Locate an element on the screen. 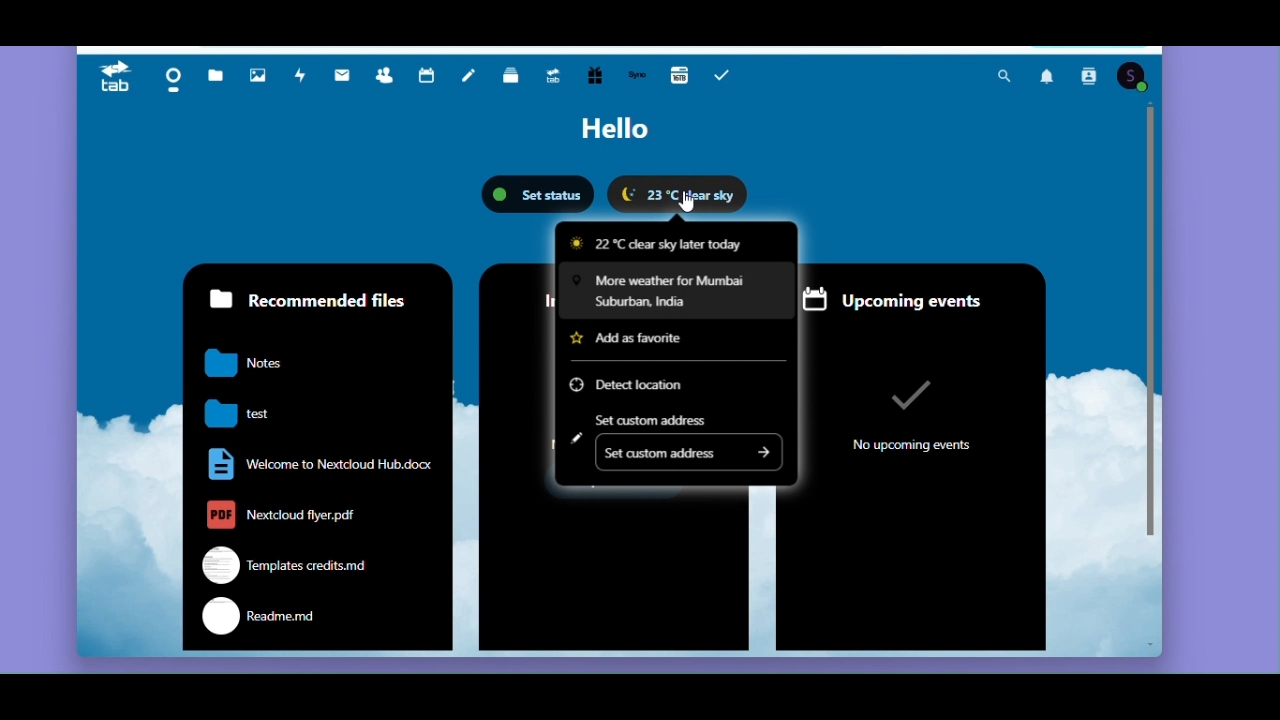 This screenshot has width=1280, height=720. Calendar is located at coordinates (432, 77).